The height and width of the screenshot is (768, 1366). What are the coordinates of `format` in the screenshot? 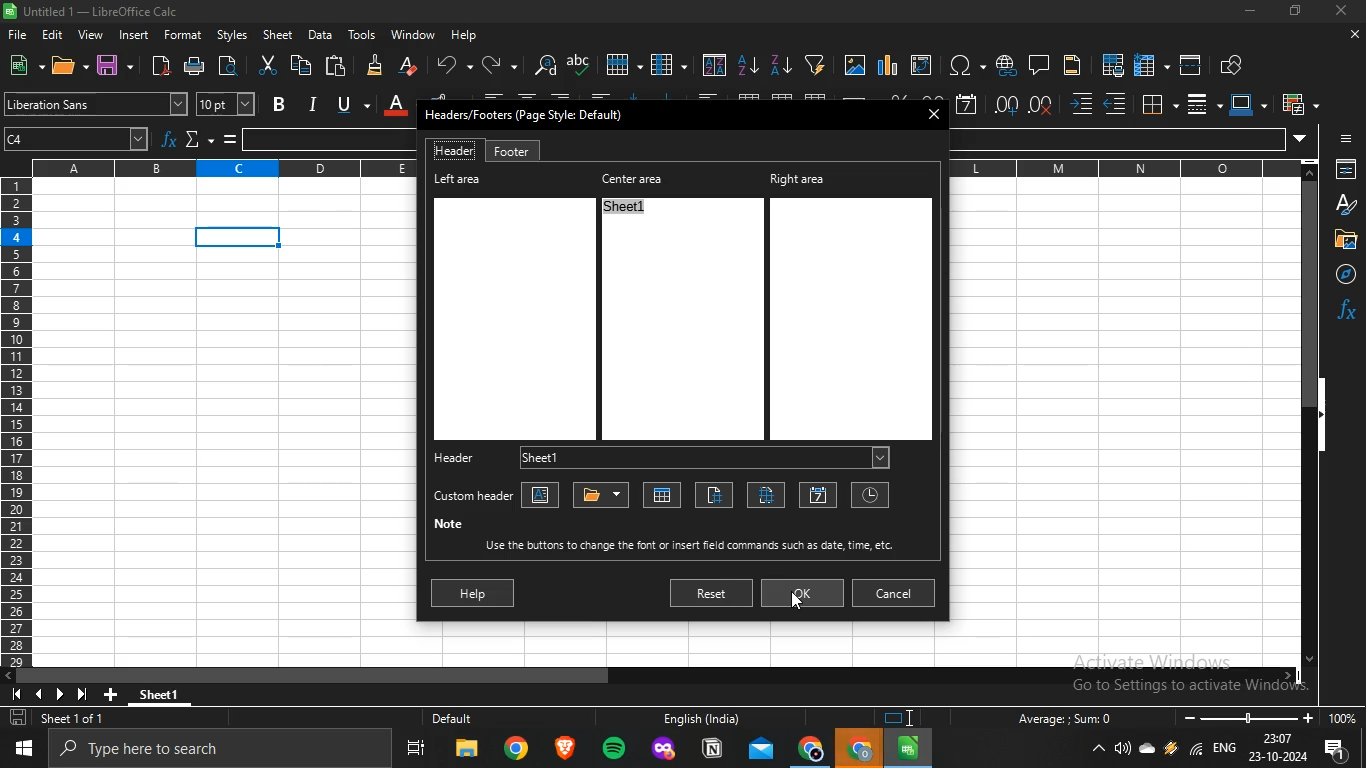 It's located at (184, 34).